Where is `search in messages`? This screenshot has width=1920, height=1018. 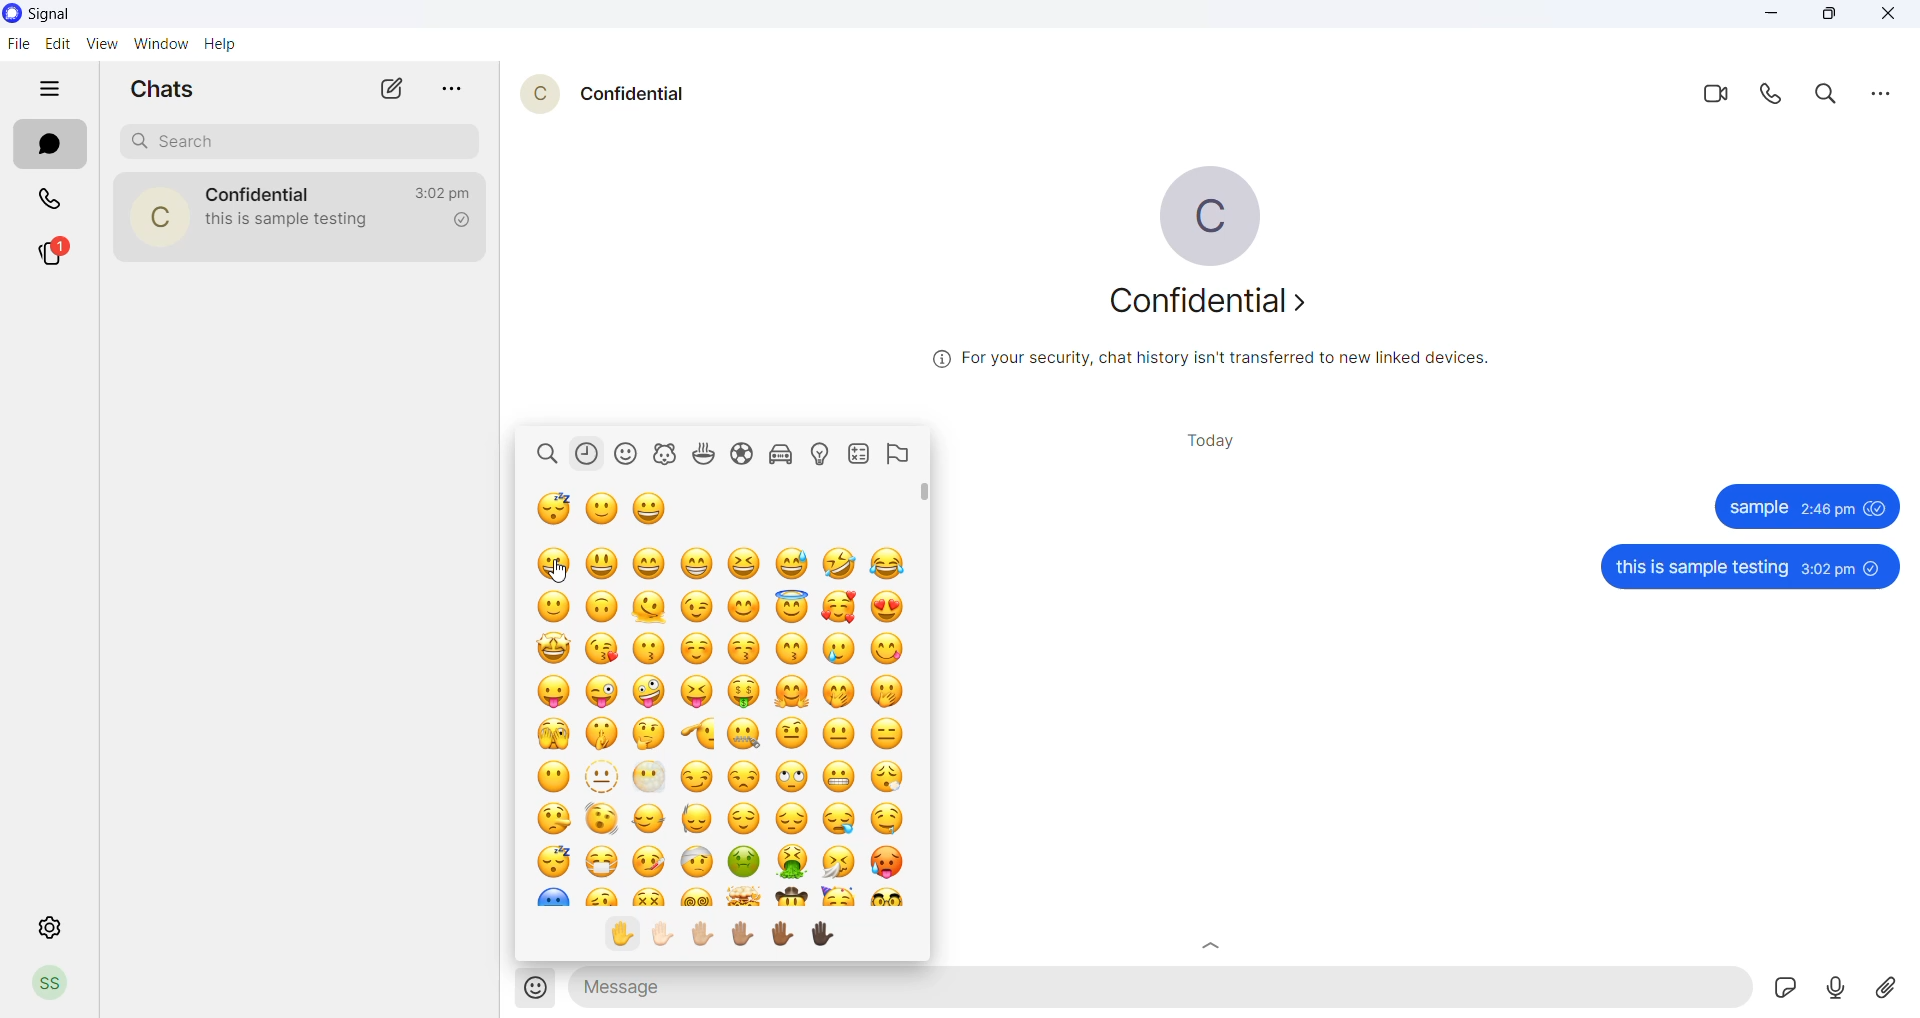
search in messages is located at coordinates (1823, 95).